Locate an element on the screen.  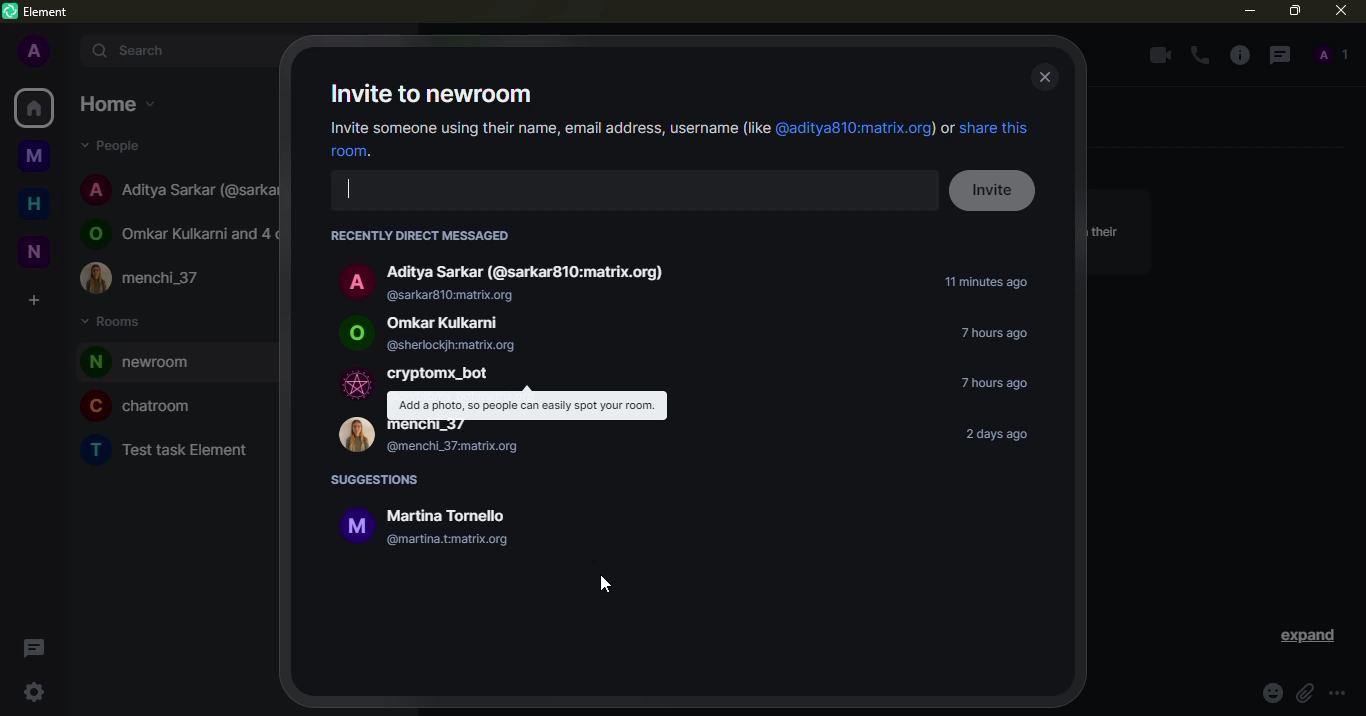
minimize is located at coordinates (1246, 12).